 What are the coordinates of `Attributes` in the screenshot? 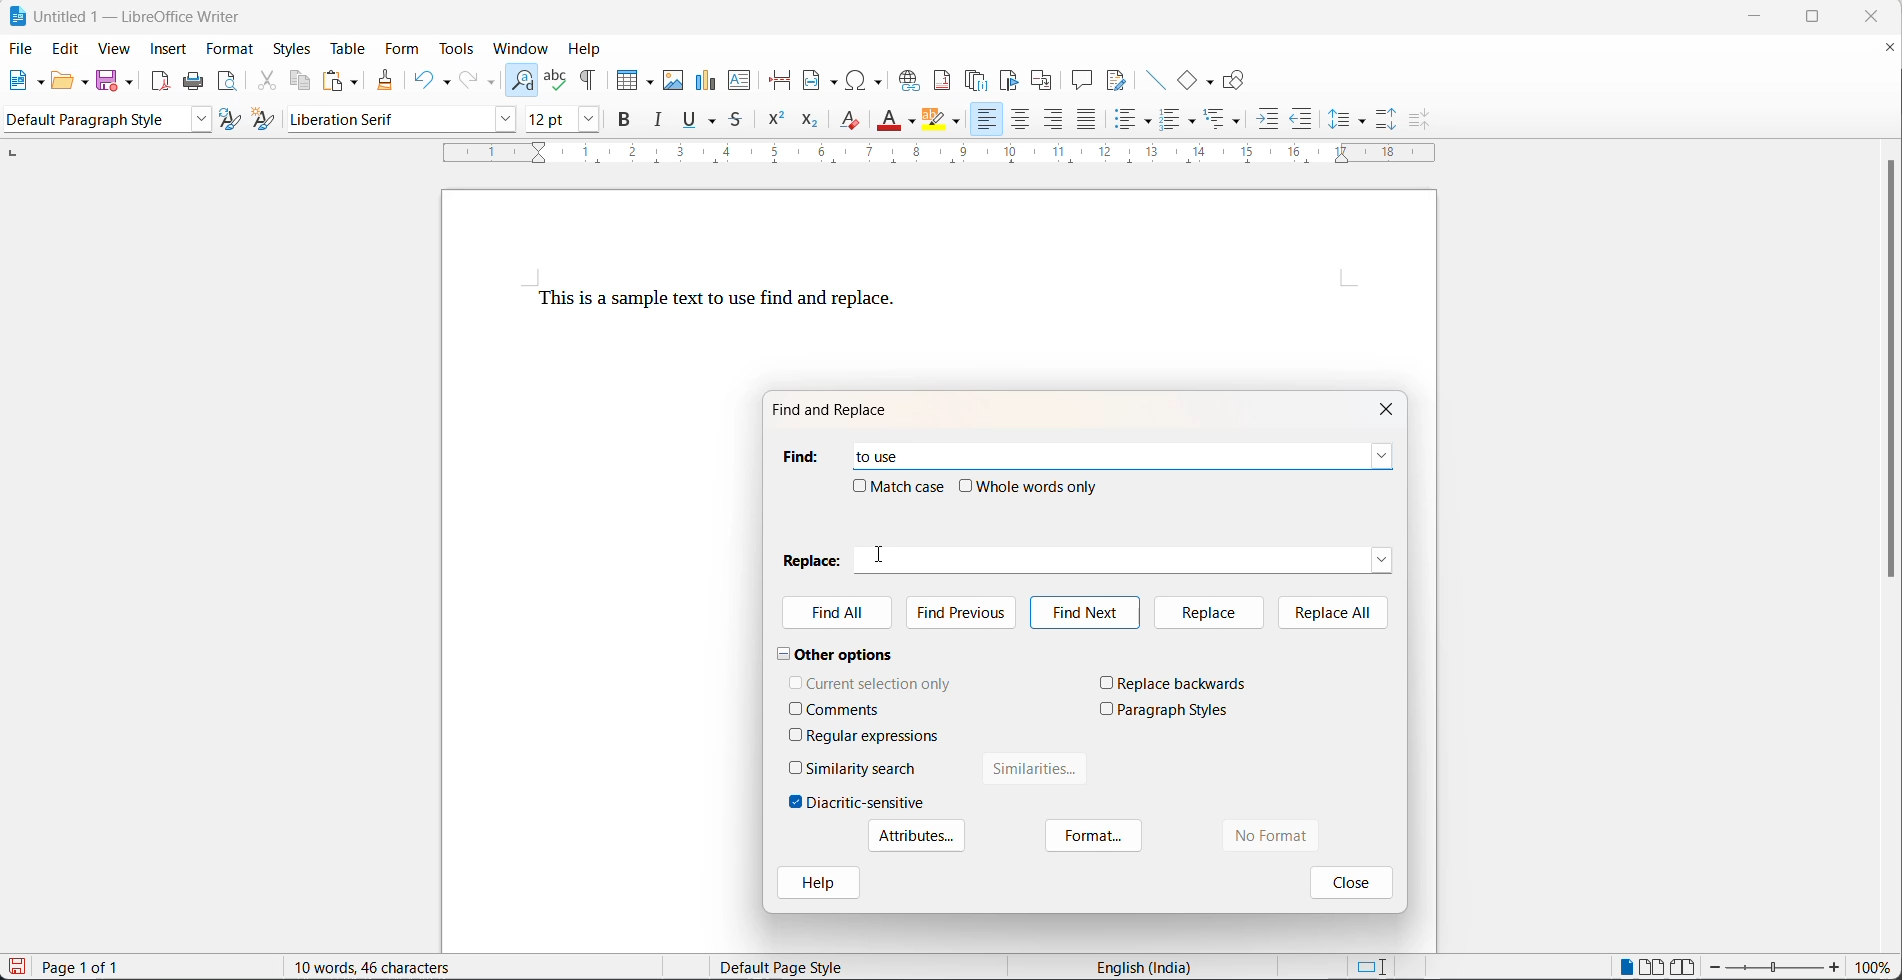 It's located at (914, 836).